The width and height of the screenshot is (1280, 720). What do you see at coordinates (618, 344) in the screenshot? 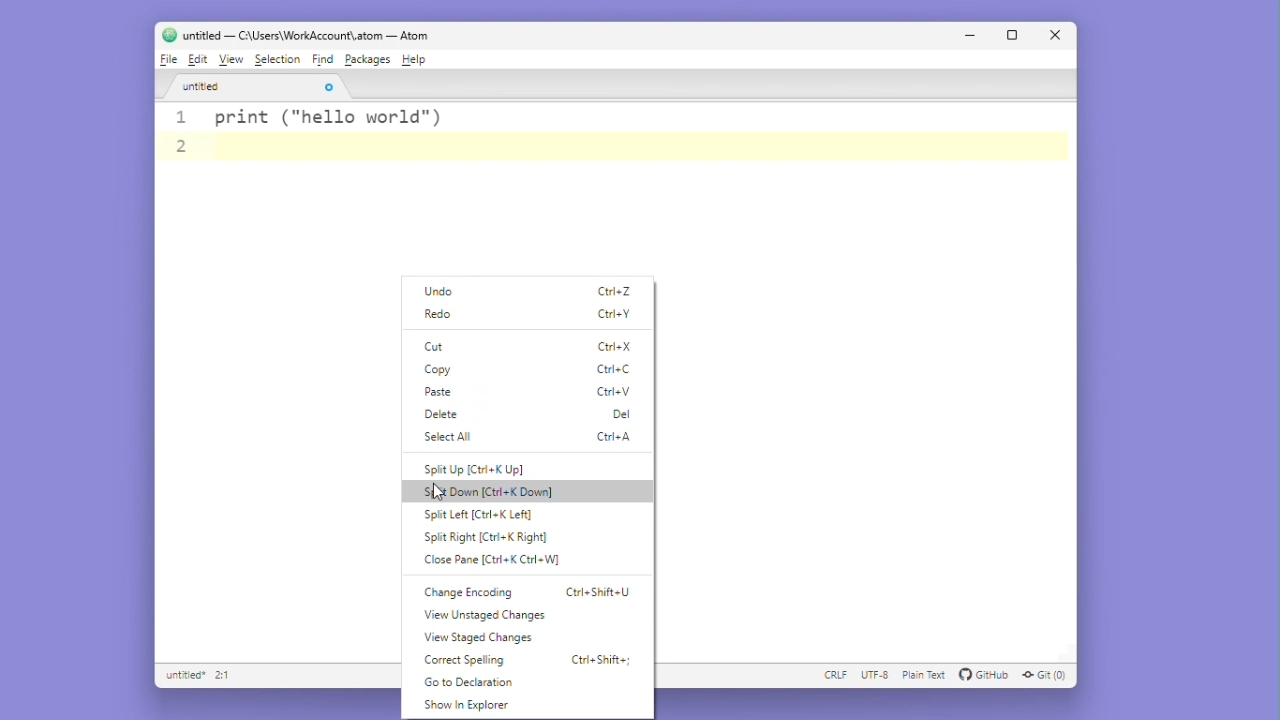
I see `ctrl+x` at bounding box center [618, 344].